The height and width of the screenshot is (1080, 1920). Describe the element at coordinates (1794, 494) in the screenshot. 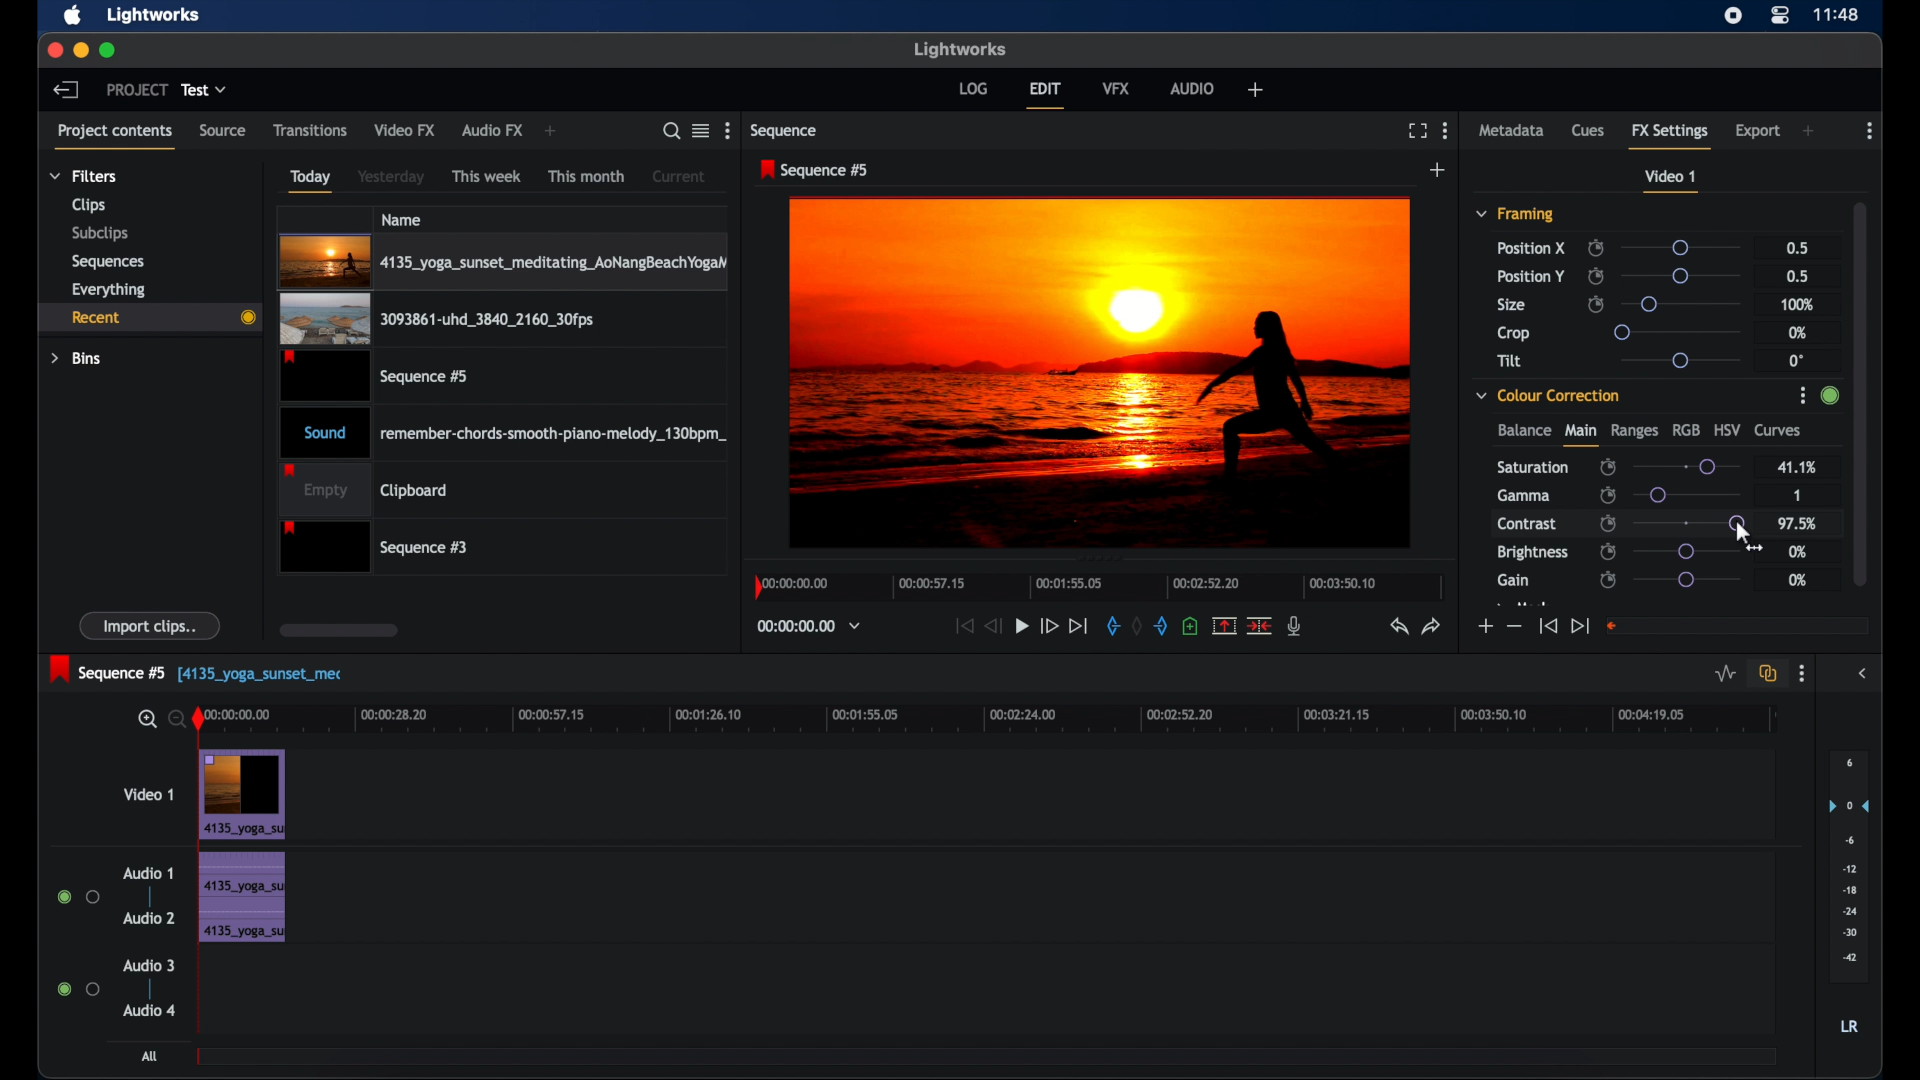

I see `1` at that location.